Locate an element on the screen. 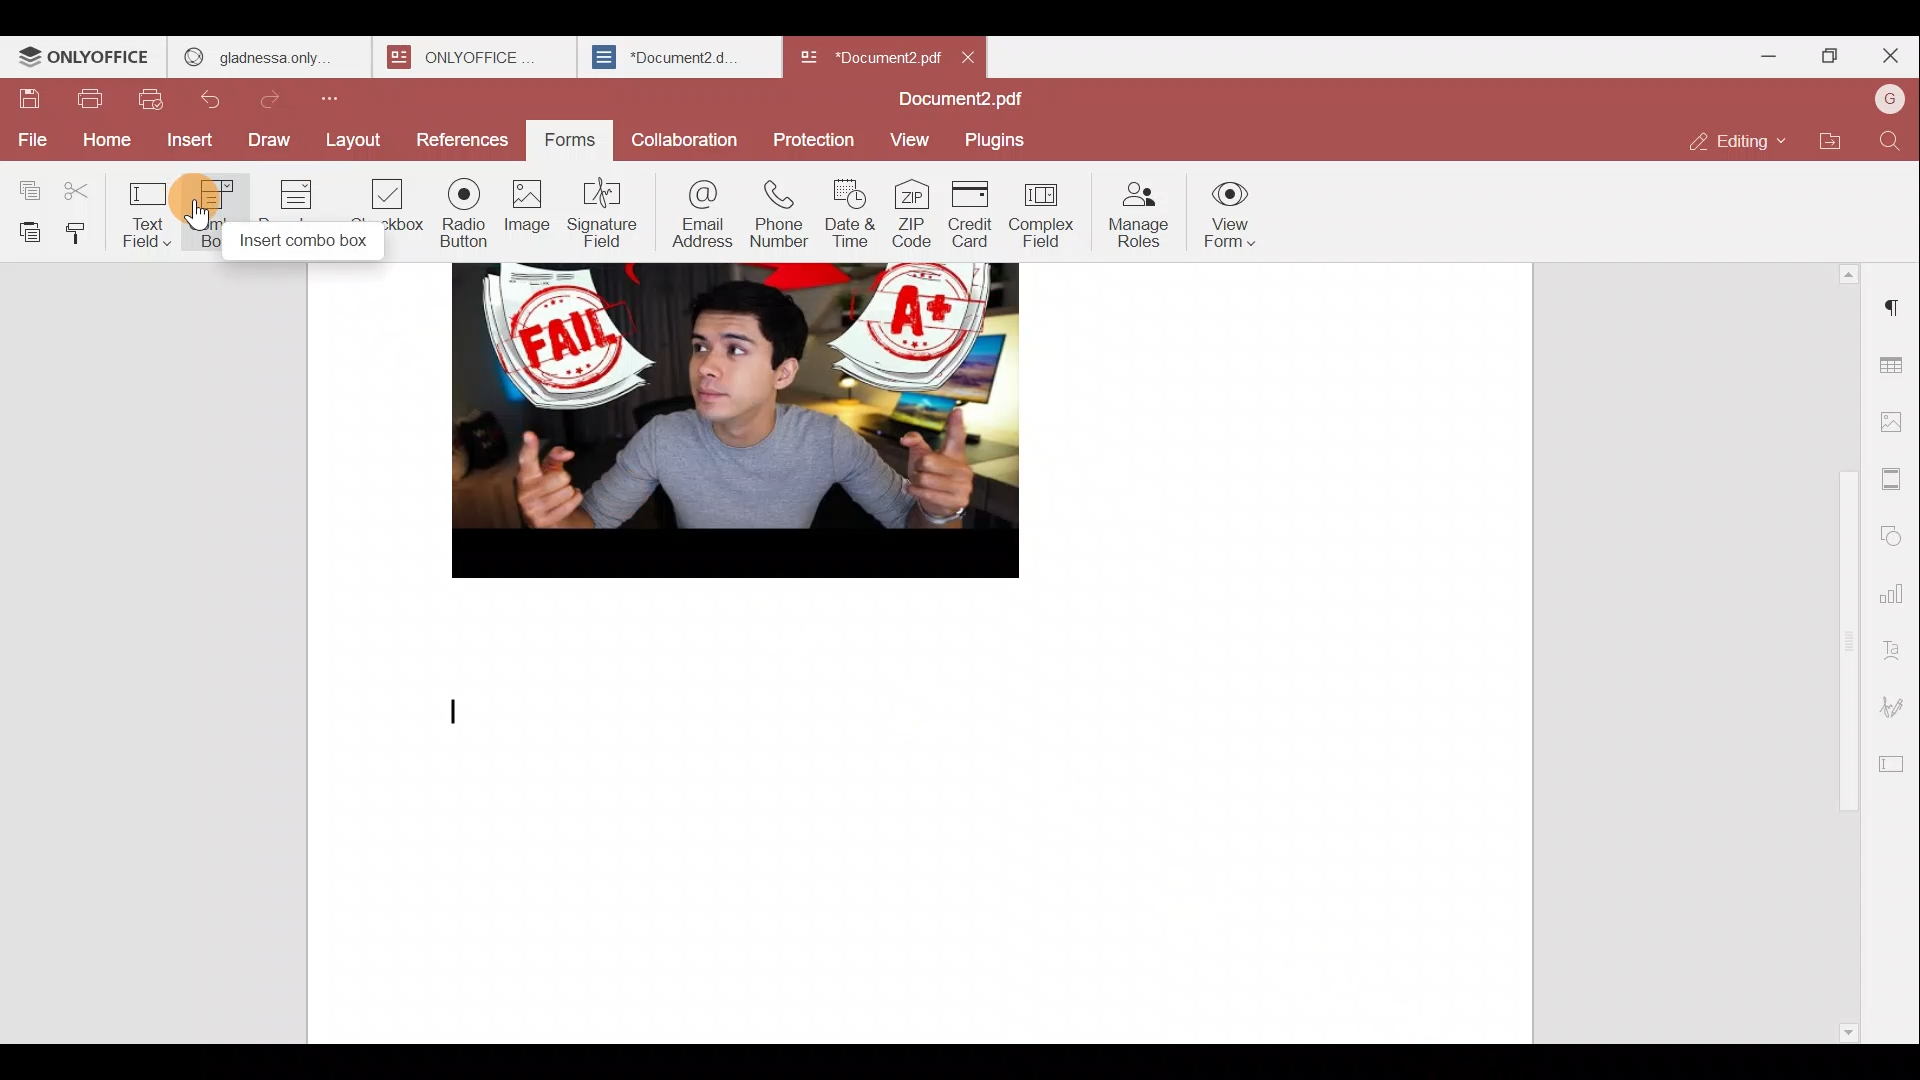  ONLYOFFICE is located at coordinates (461, 57).